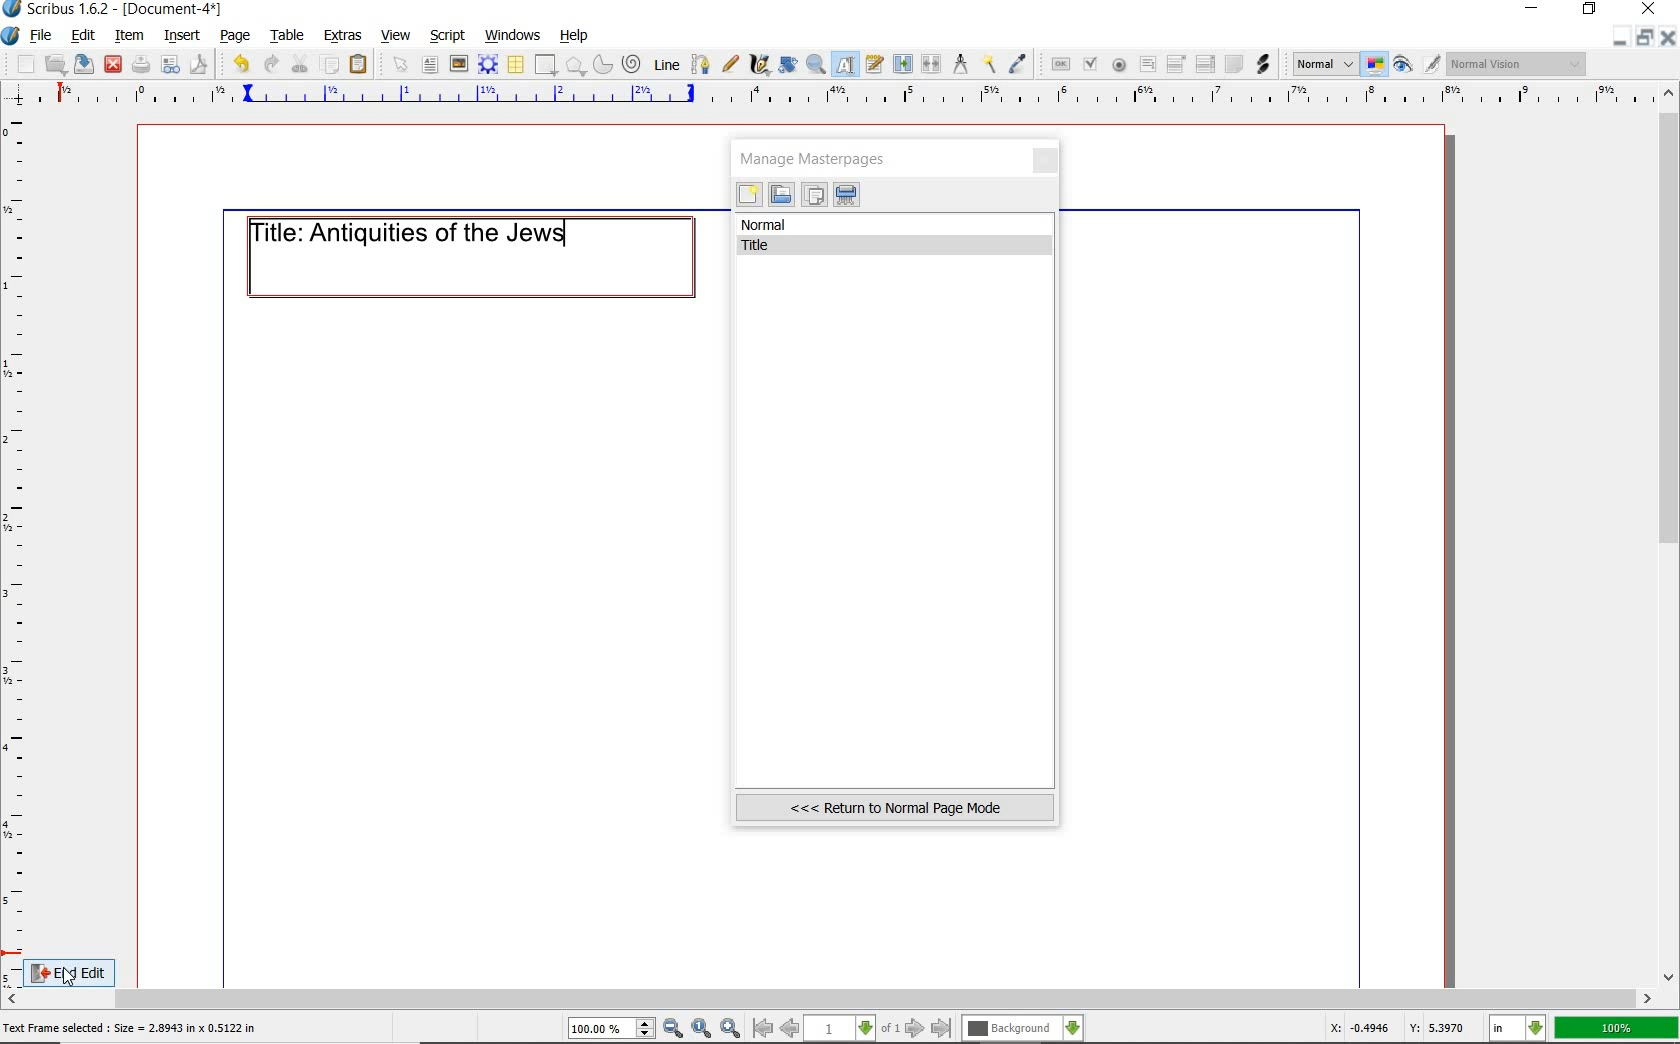 This screenshot has width=1680, height=1044. What do you see at coordinates (197, 64) in the screenshot?
I see `save as pdf` at bounding box center [197, 64].